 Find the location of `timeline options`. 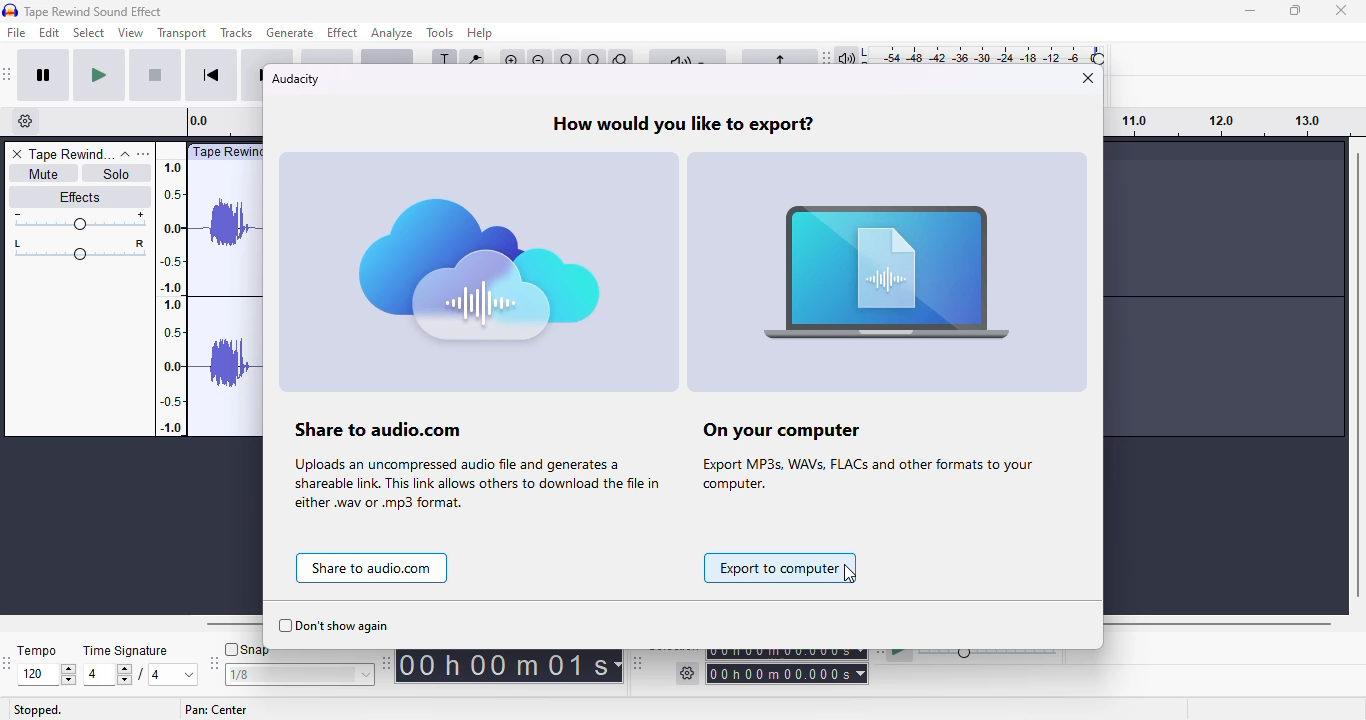

timeline options is located at coordinates (26, 121).